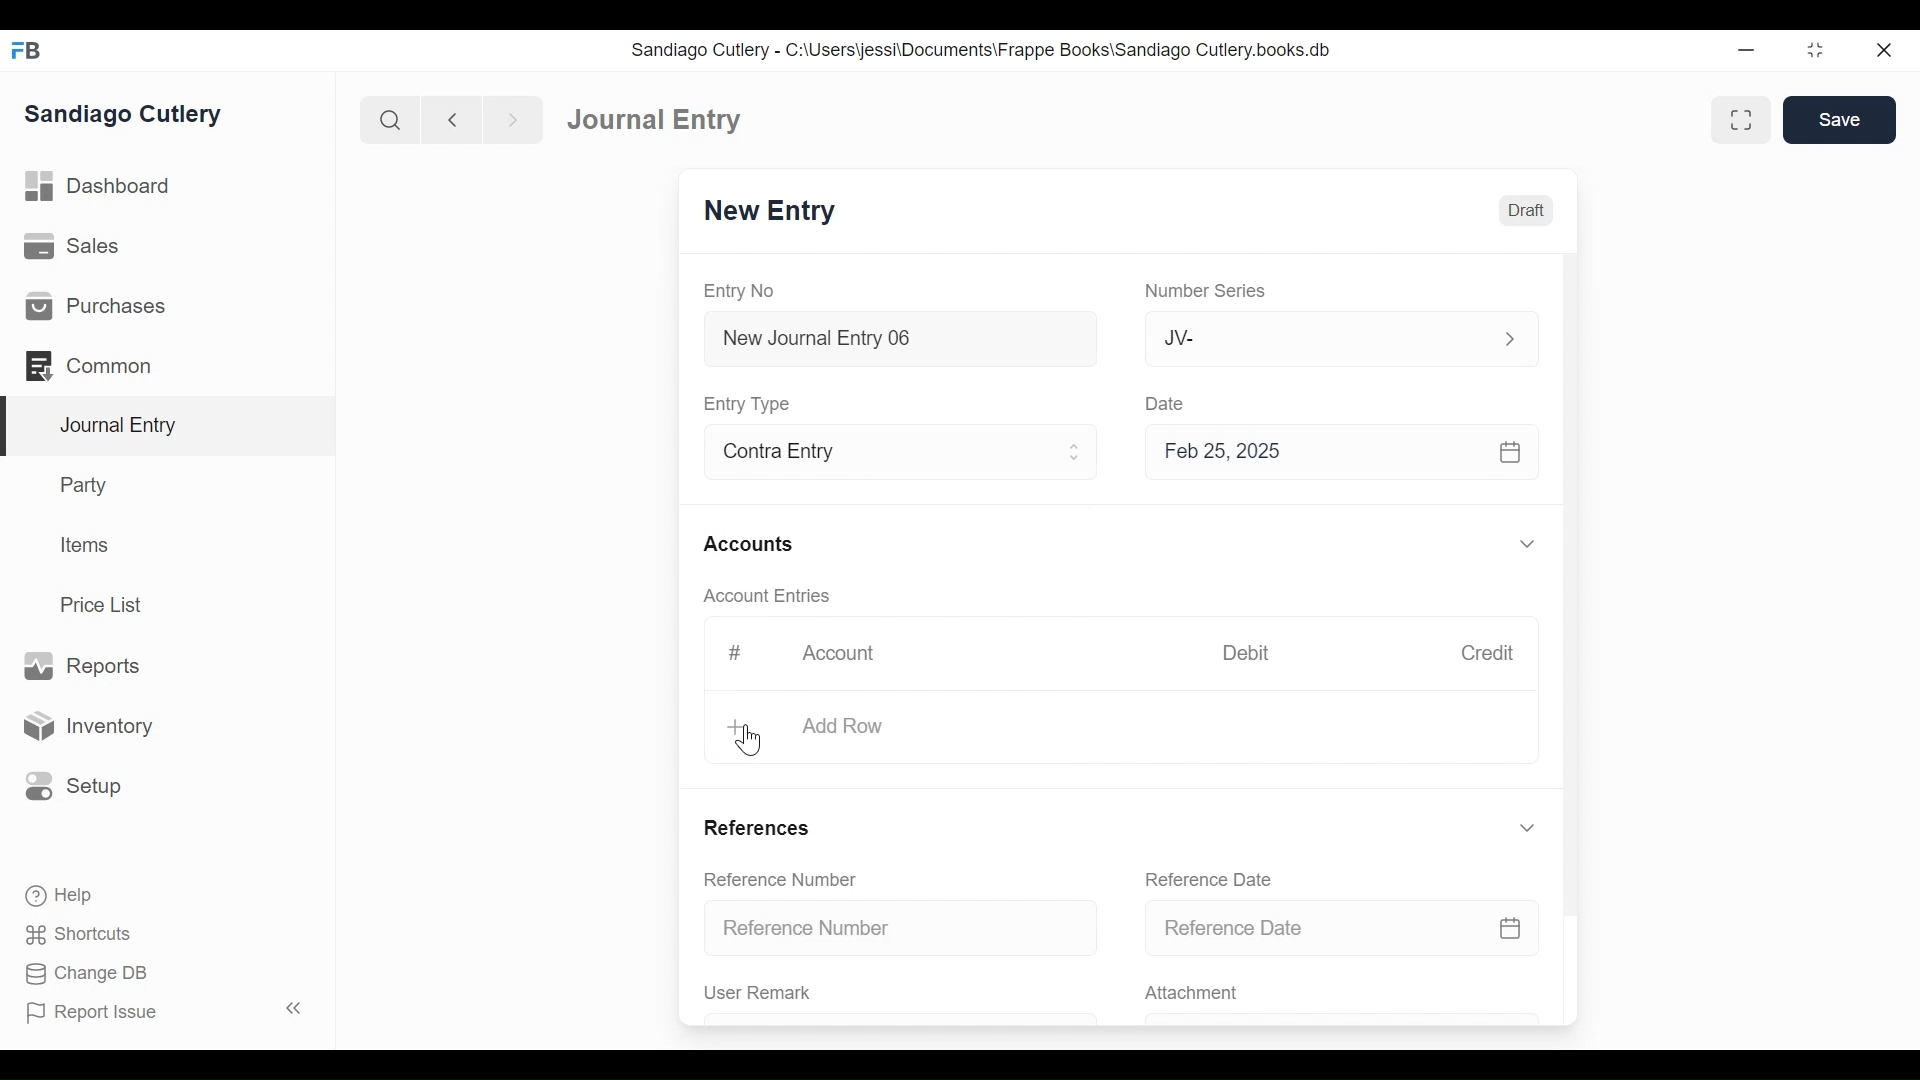  Describe the element at coordinates (1818, 49) in the screenshot. I see `Restore` at that location.